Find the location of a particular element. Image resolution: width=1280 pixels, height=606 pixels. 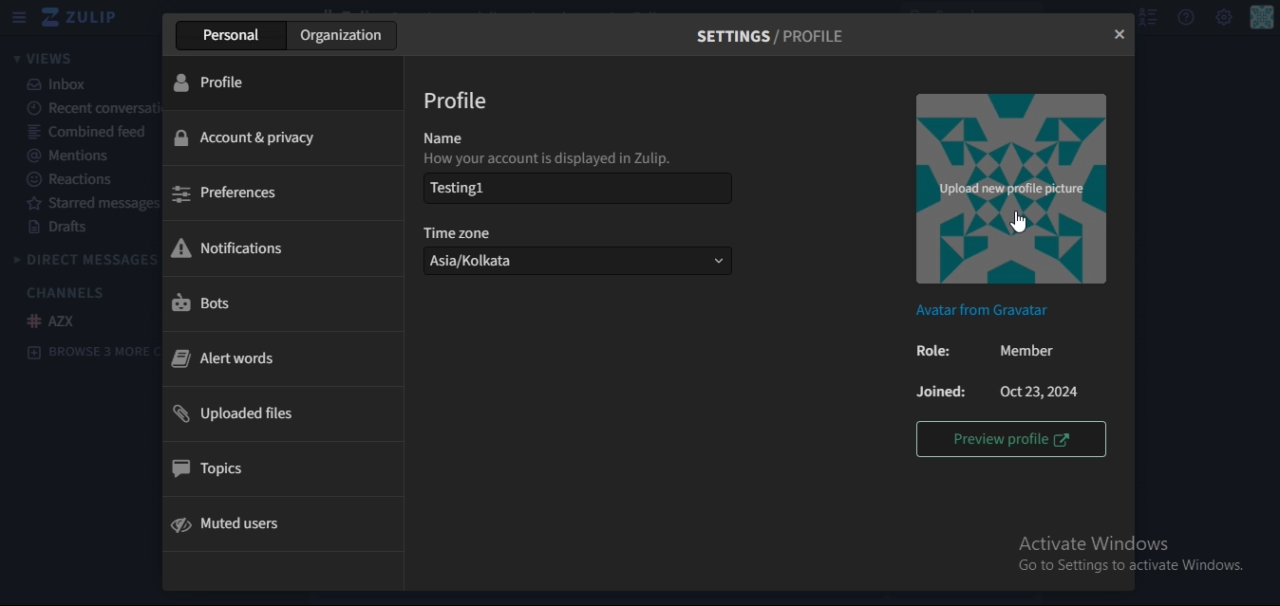

notifications is located at coordinates (223, 247).